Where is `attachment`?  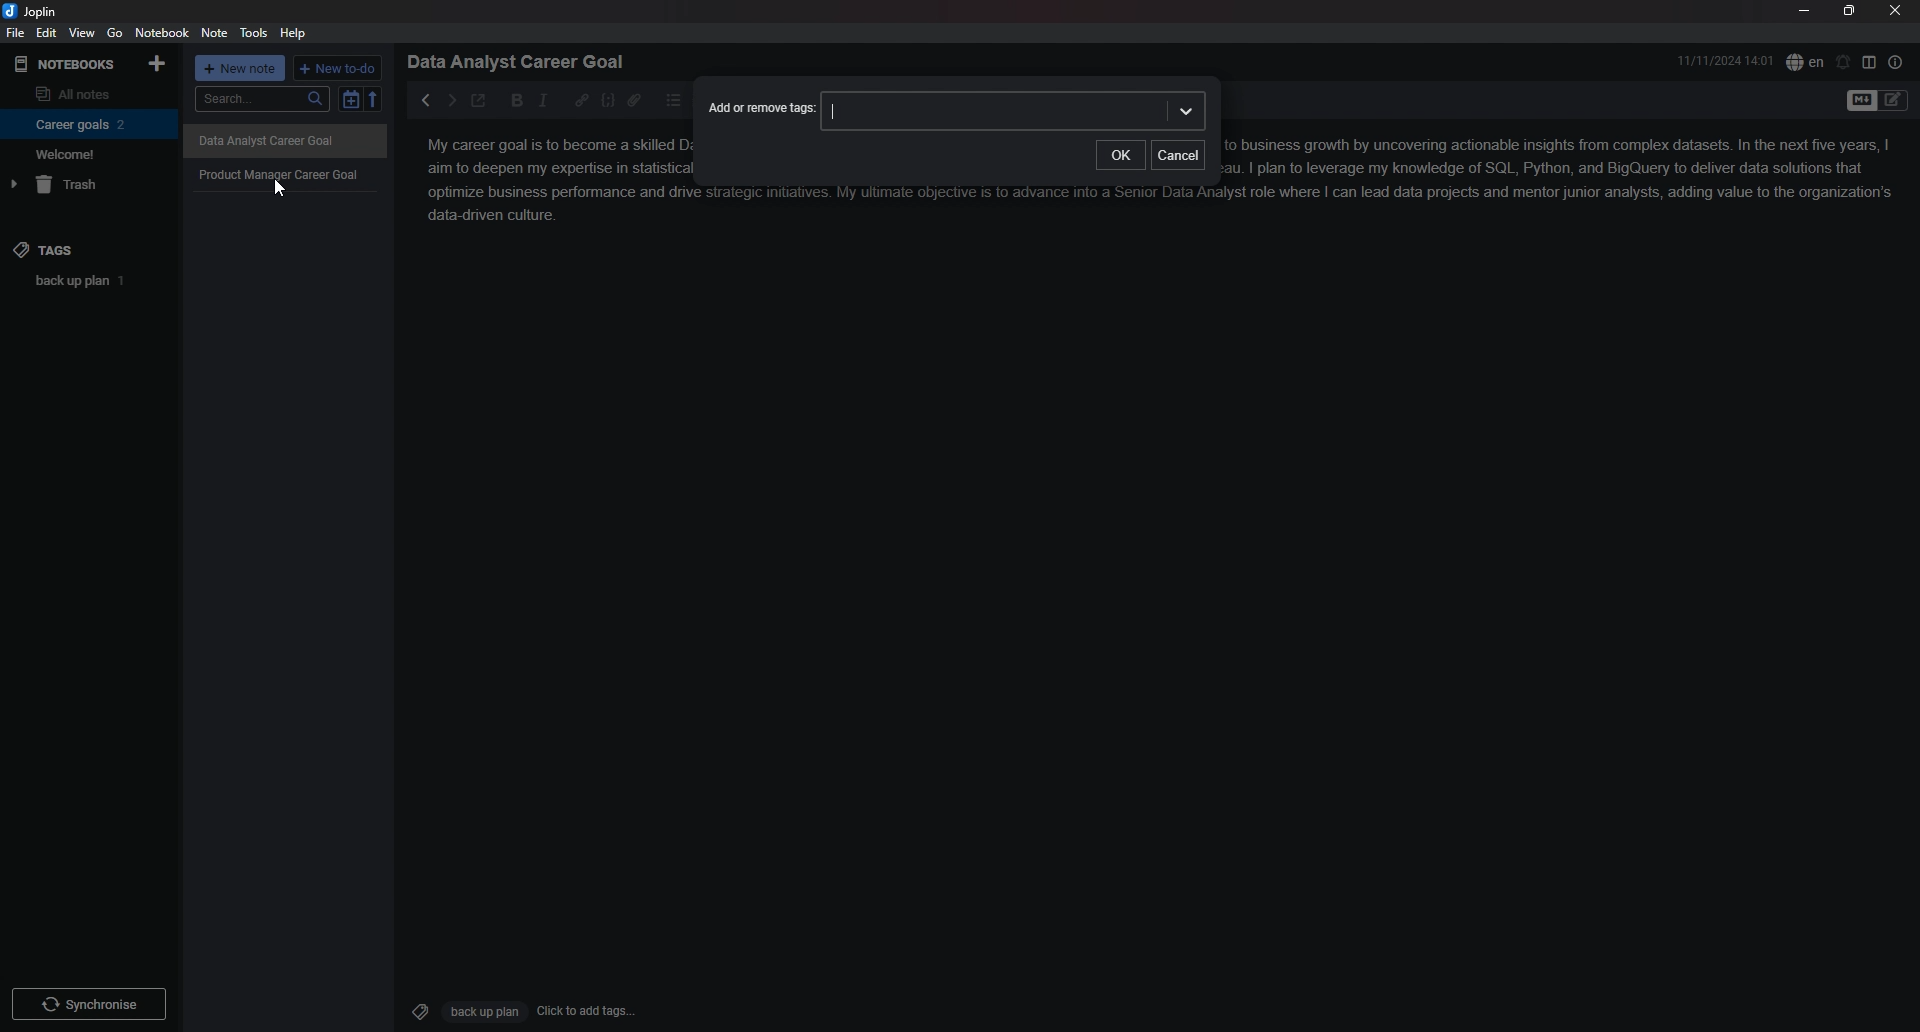
attachment is located at coordinates (634, 101).